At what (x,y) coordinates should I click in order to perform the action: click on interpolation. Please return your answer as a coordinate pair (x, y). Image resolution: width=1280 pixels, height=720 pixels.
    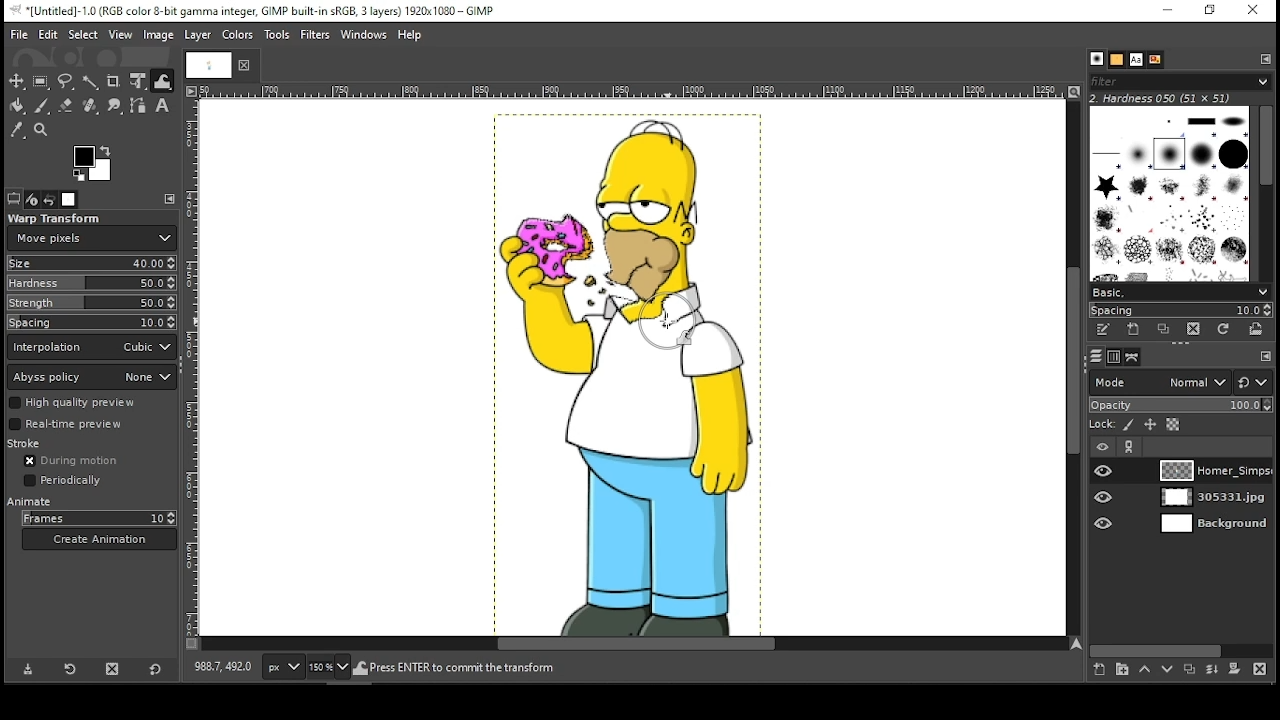
    Looking at the image, I should click on (93, 346).